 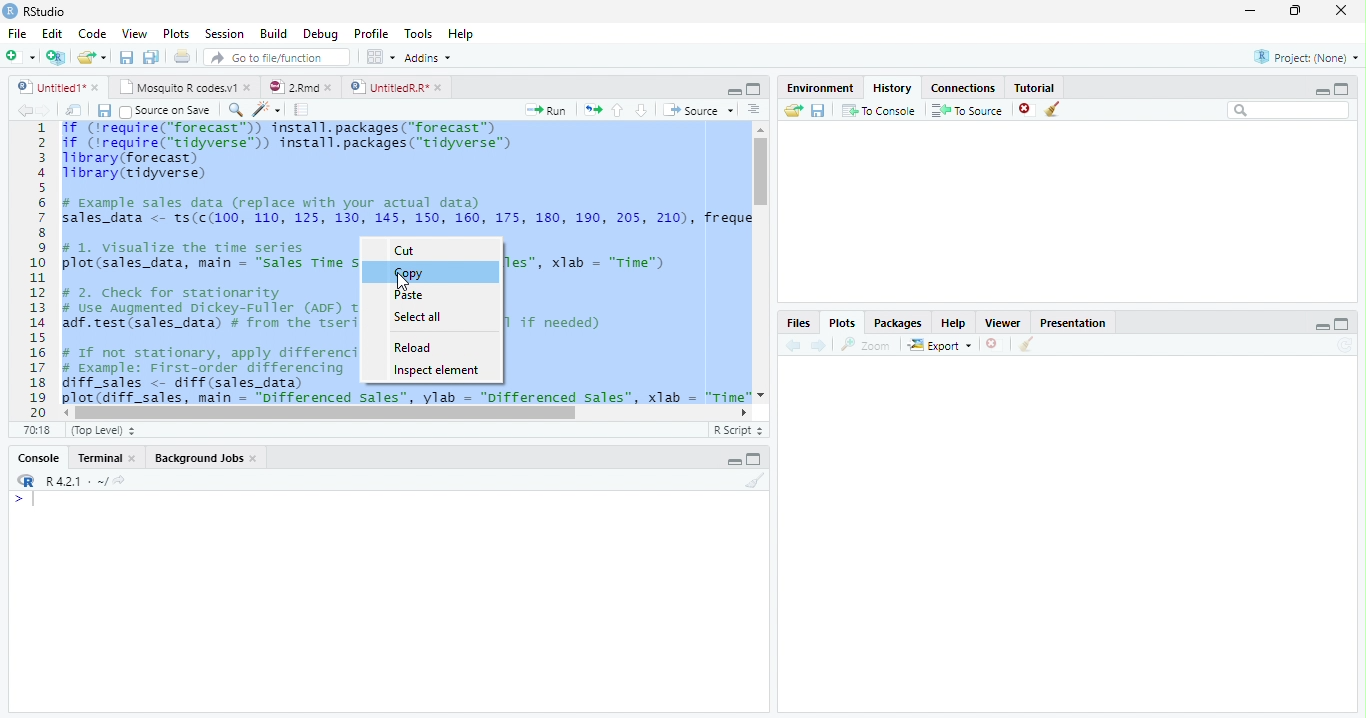 What do you see at coordinates (437, 371) in the screenshot?
I see `Inspect element` at bounding box center [437, 371].